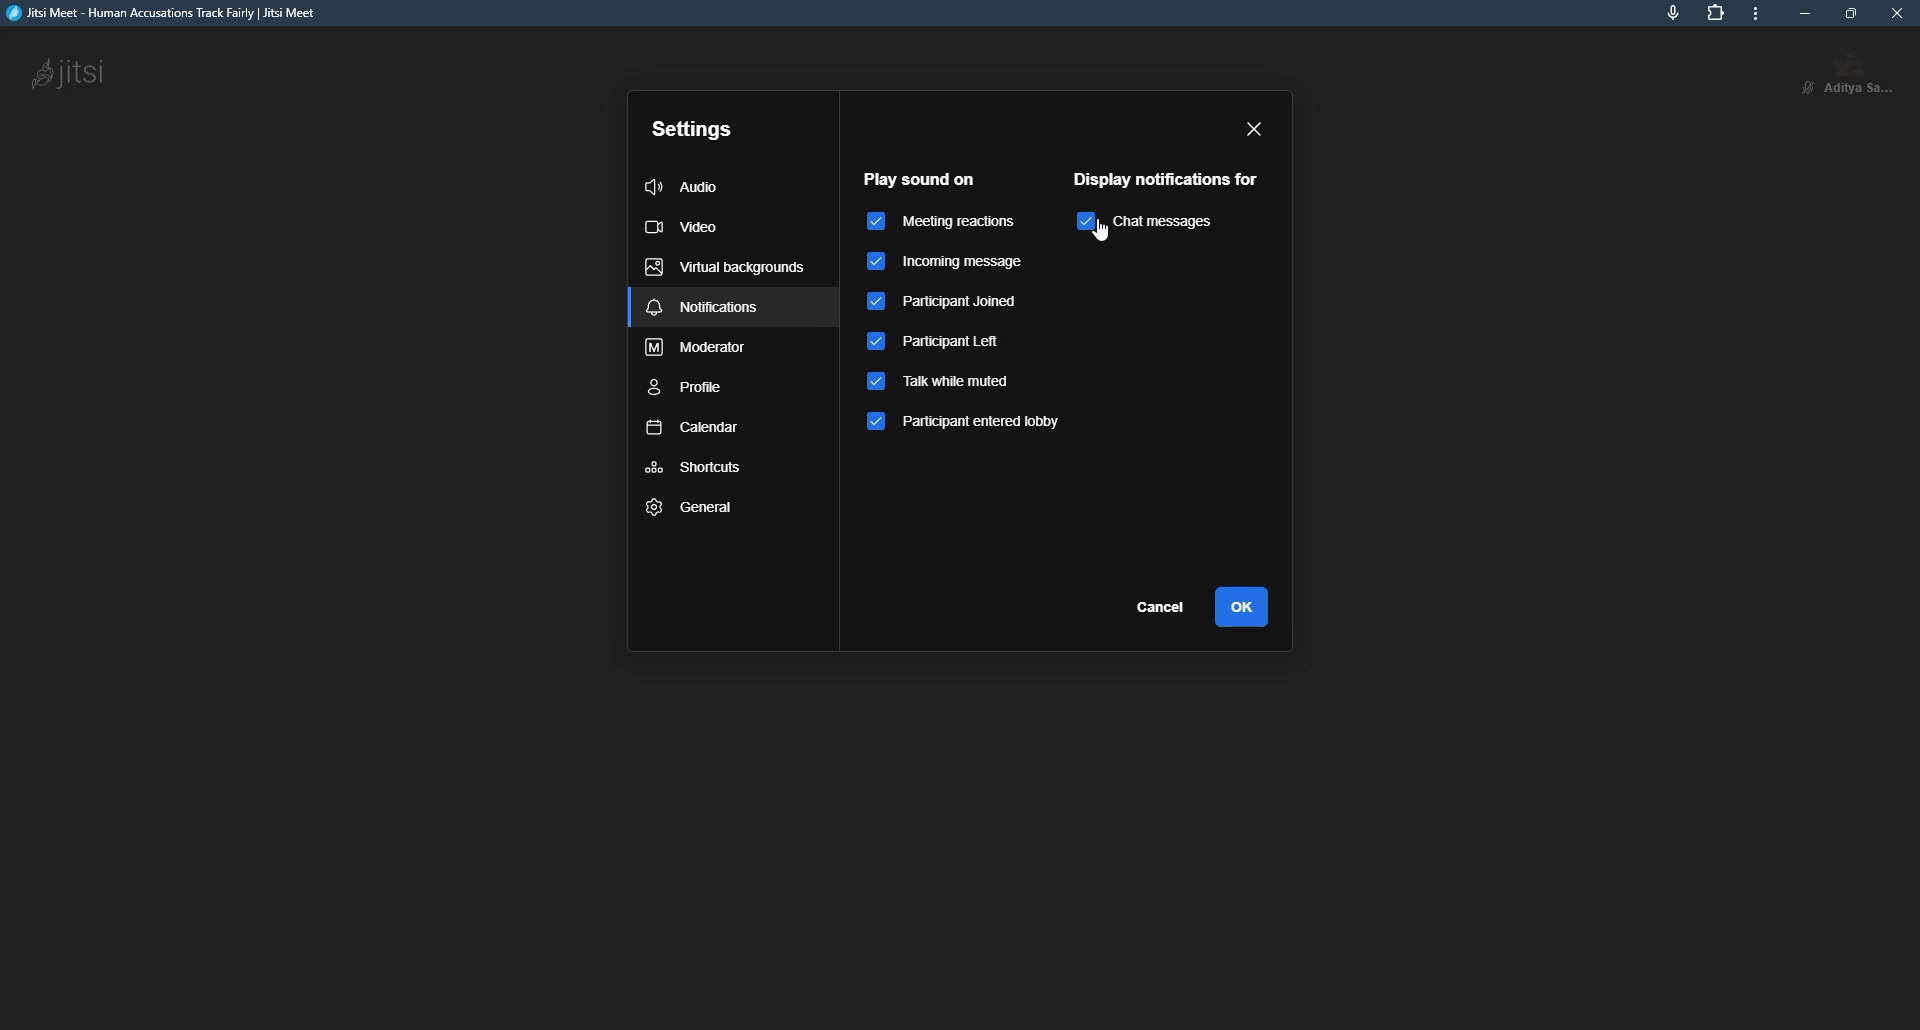 The height and width of the screenshot is (1030, 1920). Describe the element at coordinates (690, 388) in the screenshot. I see `profile` at that location.